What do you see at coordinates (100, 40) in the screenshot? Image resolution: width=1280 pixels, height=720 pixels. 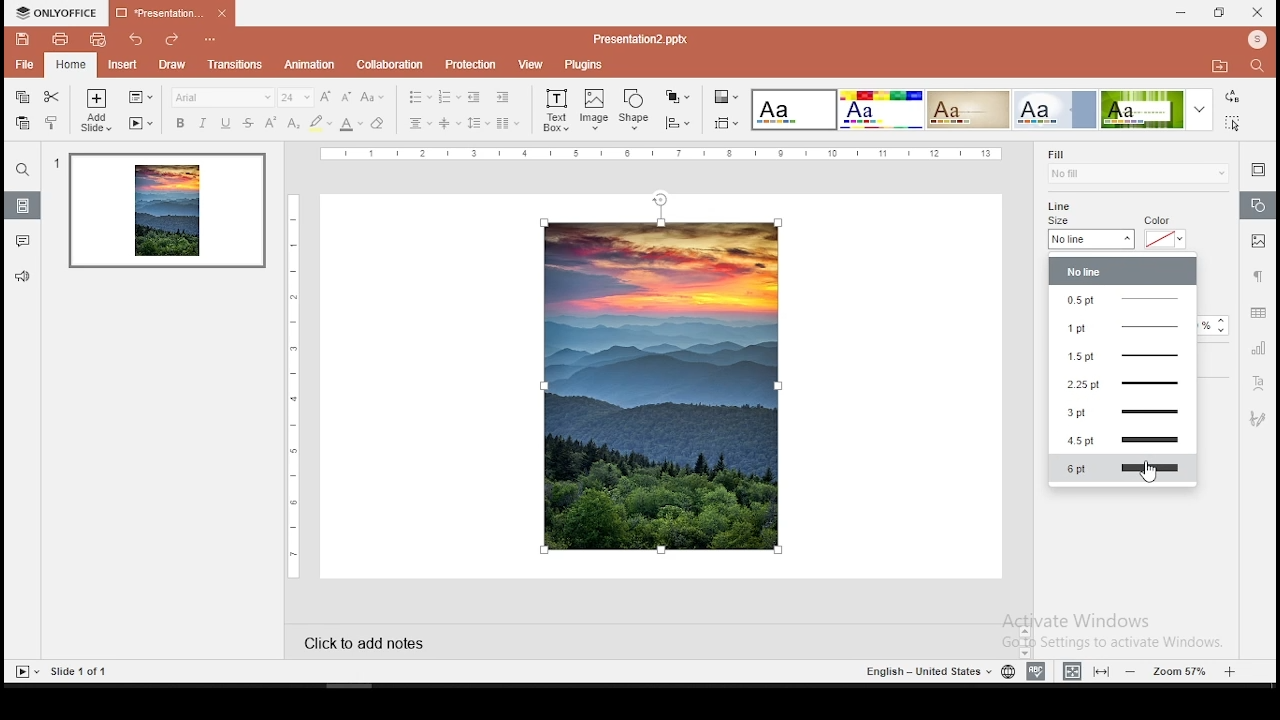 I see `quick print` at bounding box center [100, 40].